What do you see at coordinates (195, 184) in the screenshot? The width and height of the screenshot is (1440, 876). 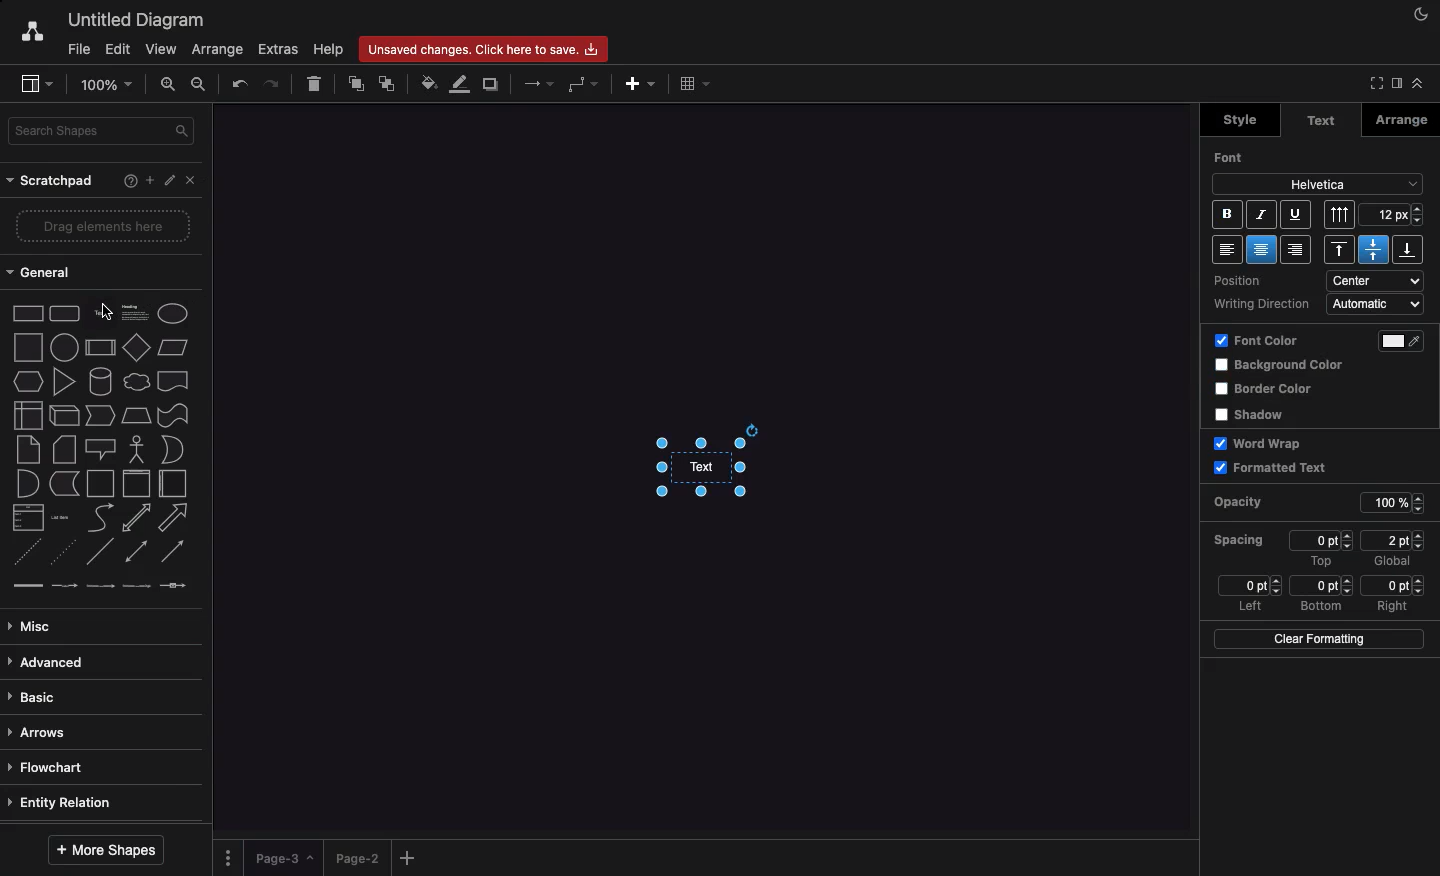 I see `Close` at bounding box center [195, 184].